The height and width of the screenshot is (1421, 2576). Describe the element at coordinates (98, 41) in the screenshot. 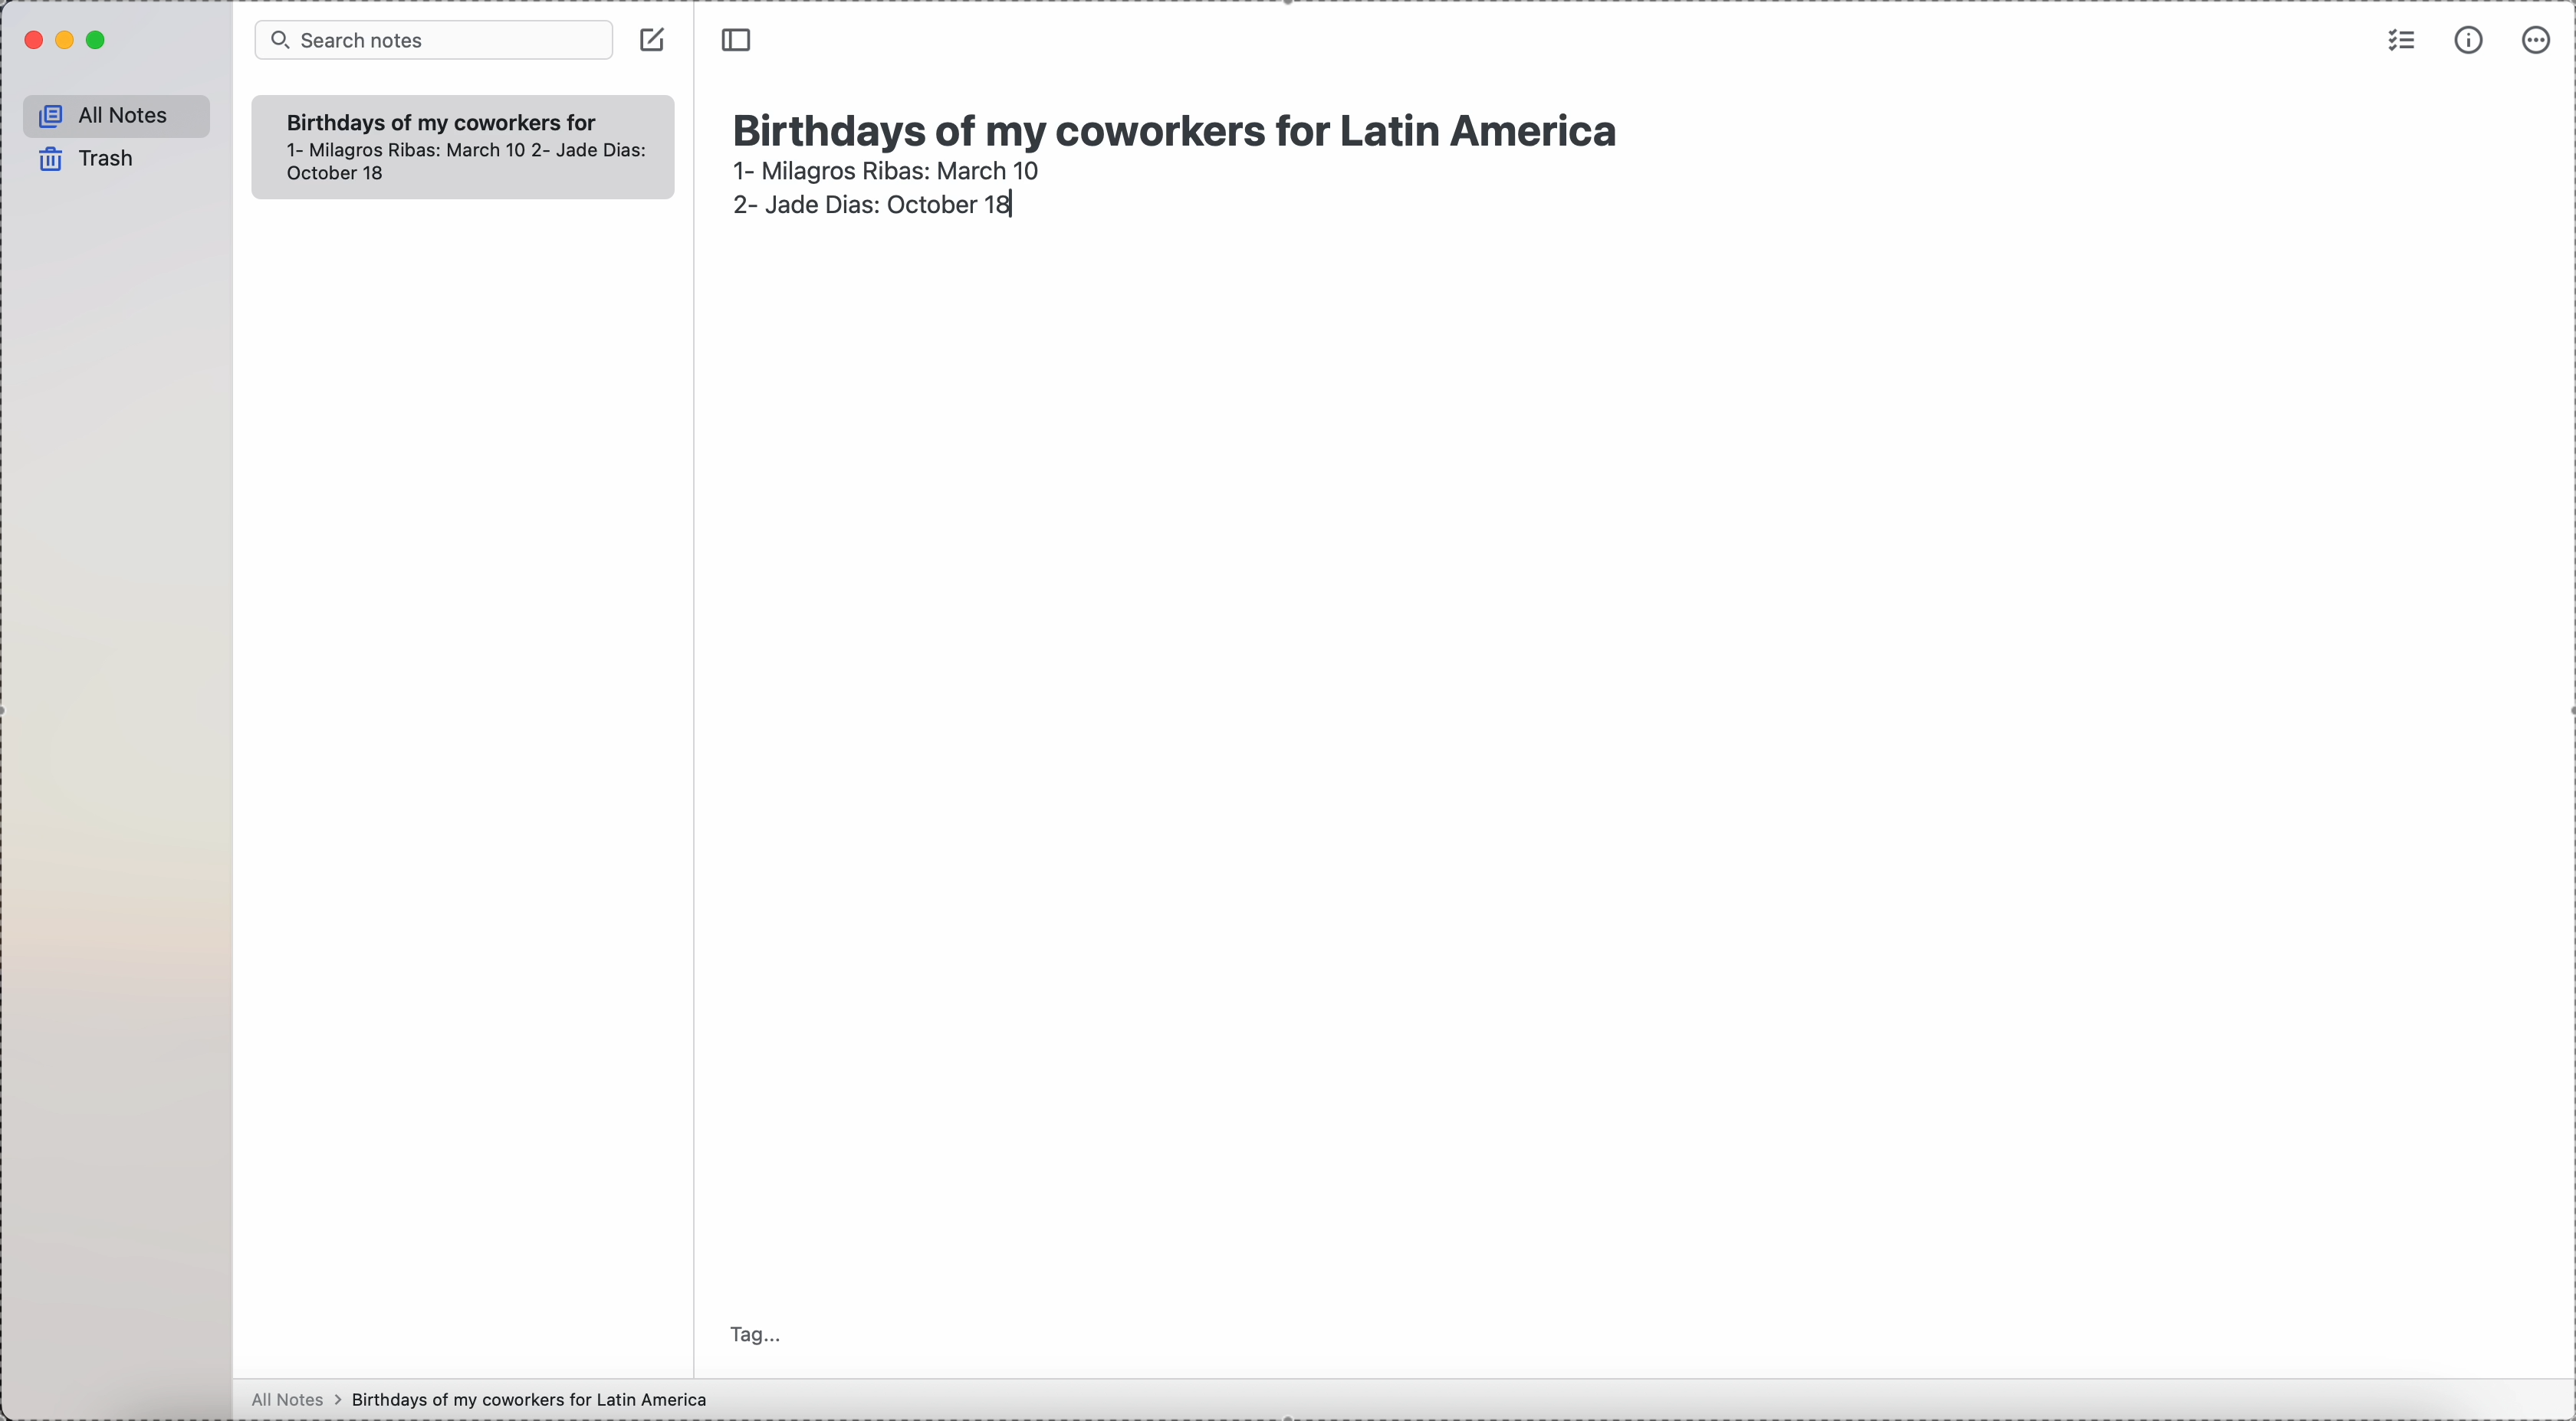

I see `maximize Simplenote` at that location.